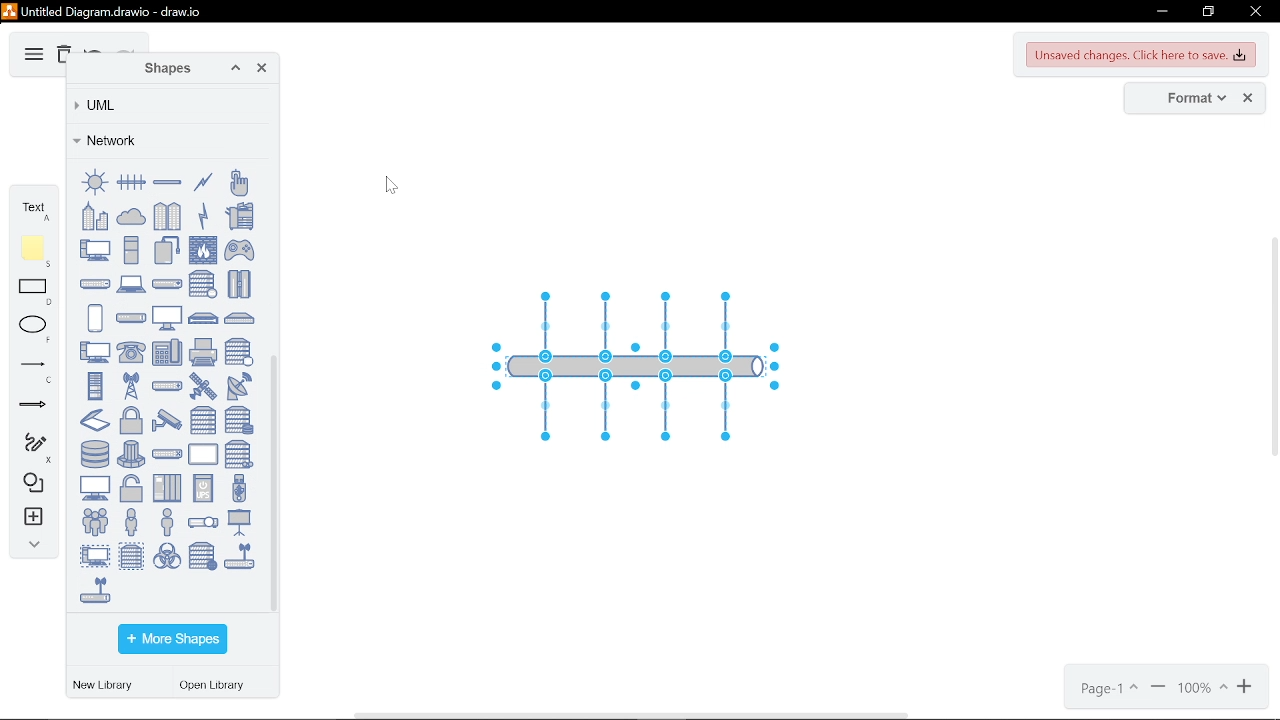  I want to click on tablet, so click(203, 454).